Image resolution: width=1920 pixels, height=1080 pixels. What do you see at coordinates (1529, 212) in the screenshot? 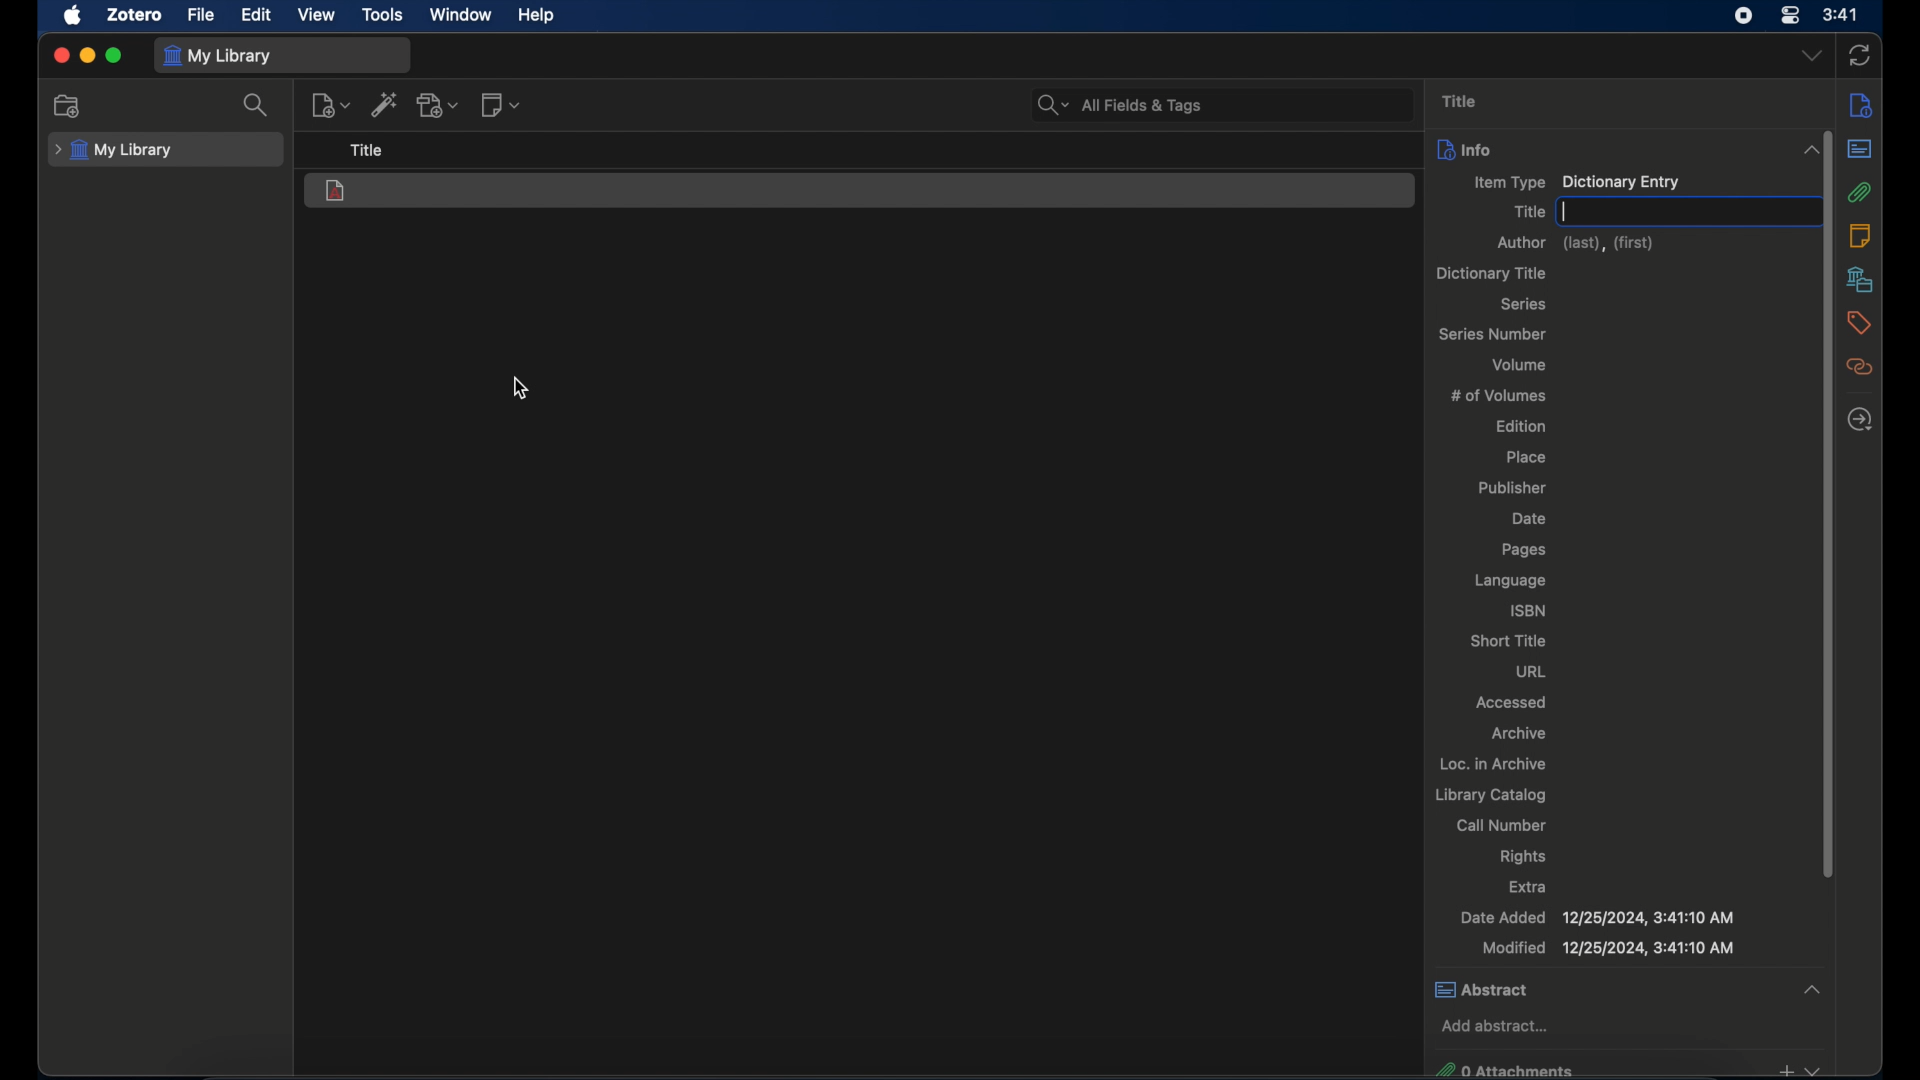
I see `title` at bounding box center [1529, 212].